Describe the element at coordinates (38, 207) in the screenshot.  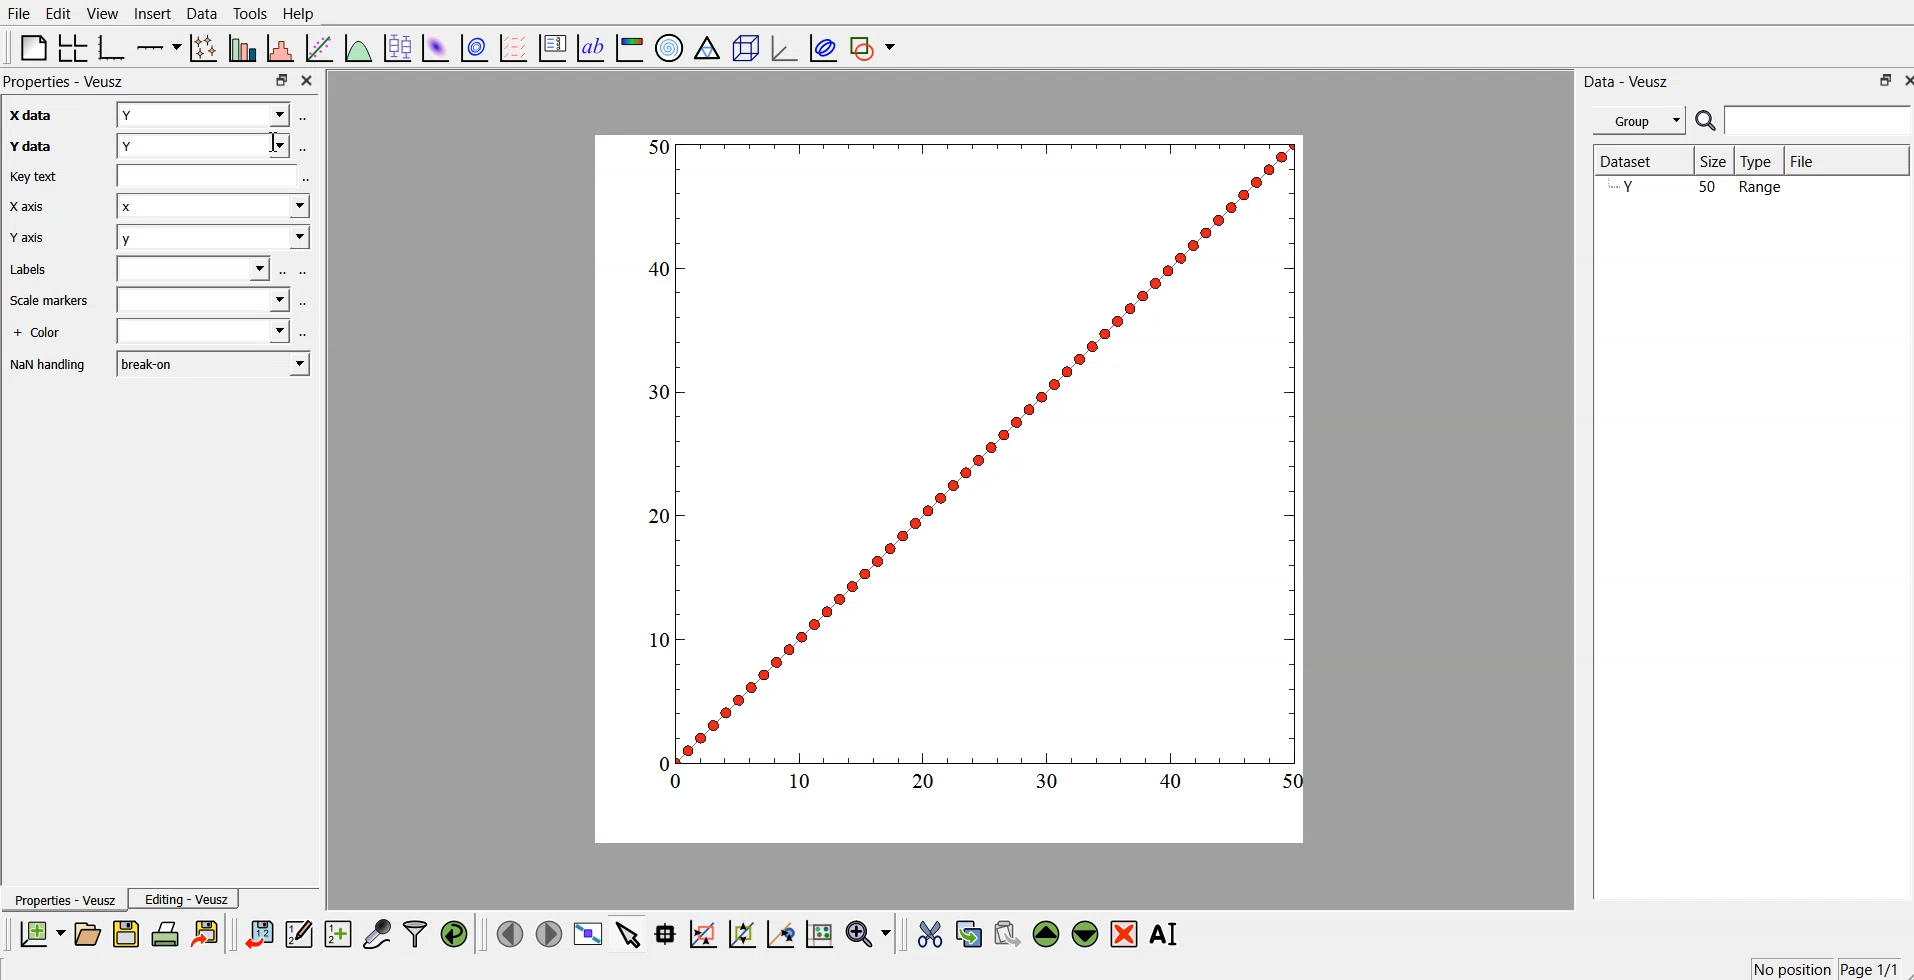
I see `X axis` at that location.